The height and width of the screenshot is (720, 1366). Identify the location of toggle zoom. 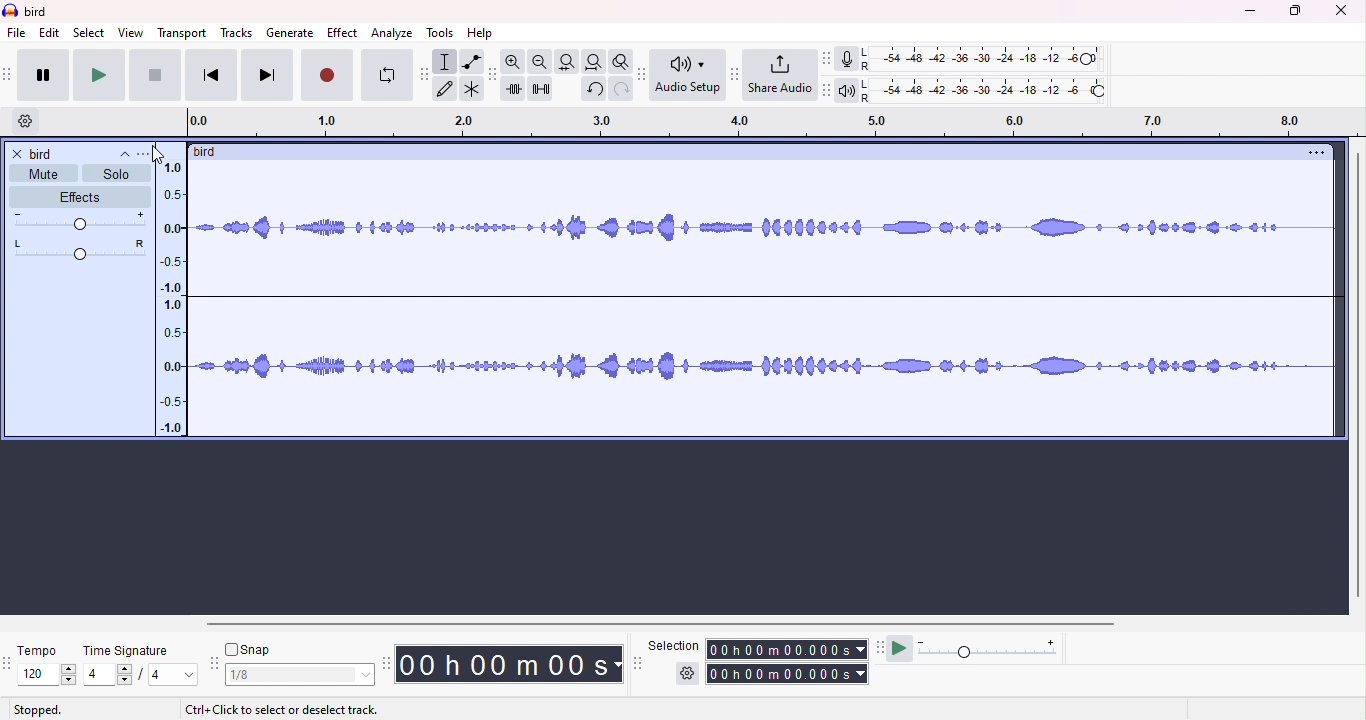
(622, 62).